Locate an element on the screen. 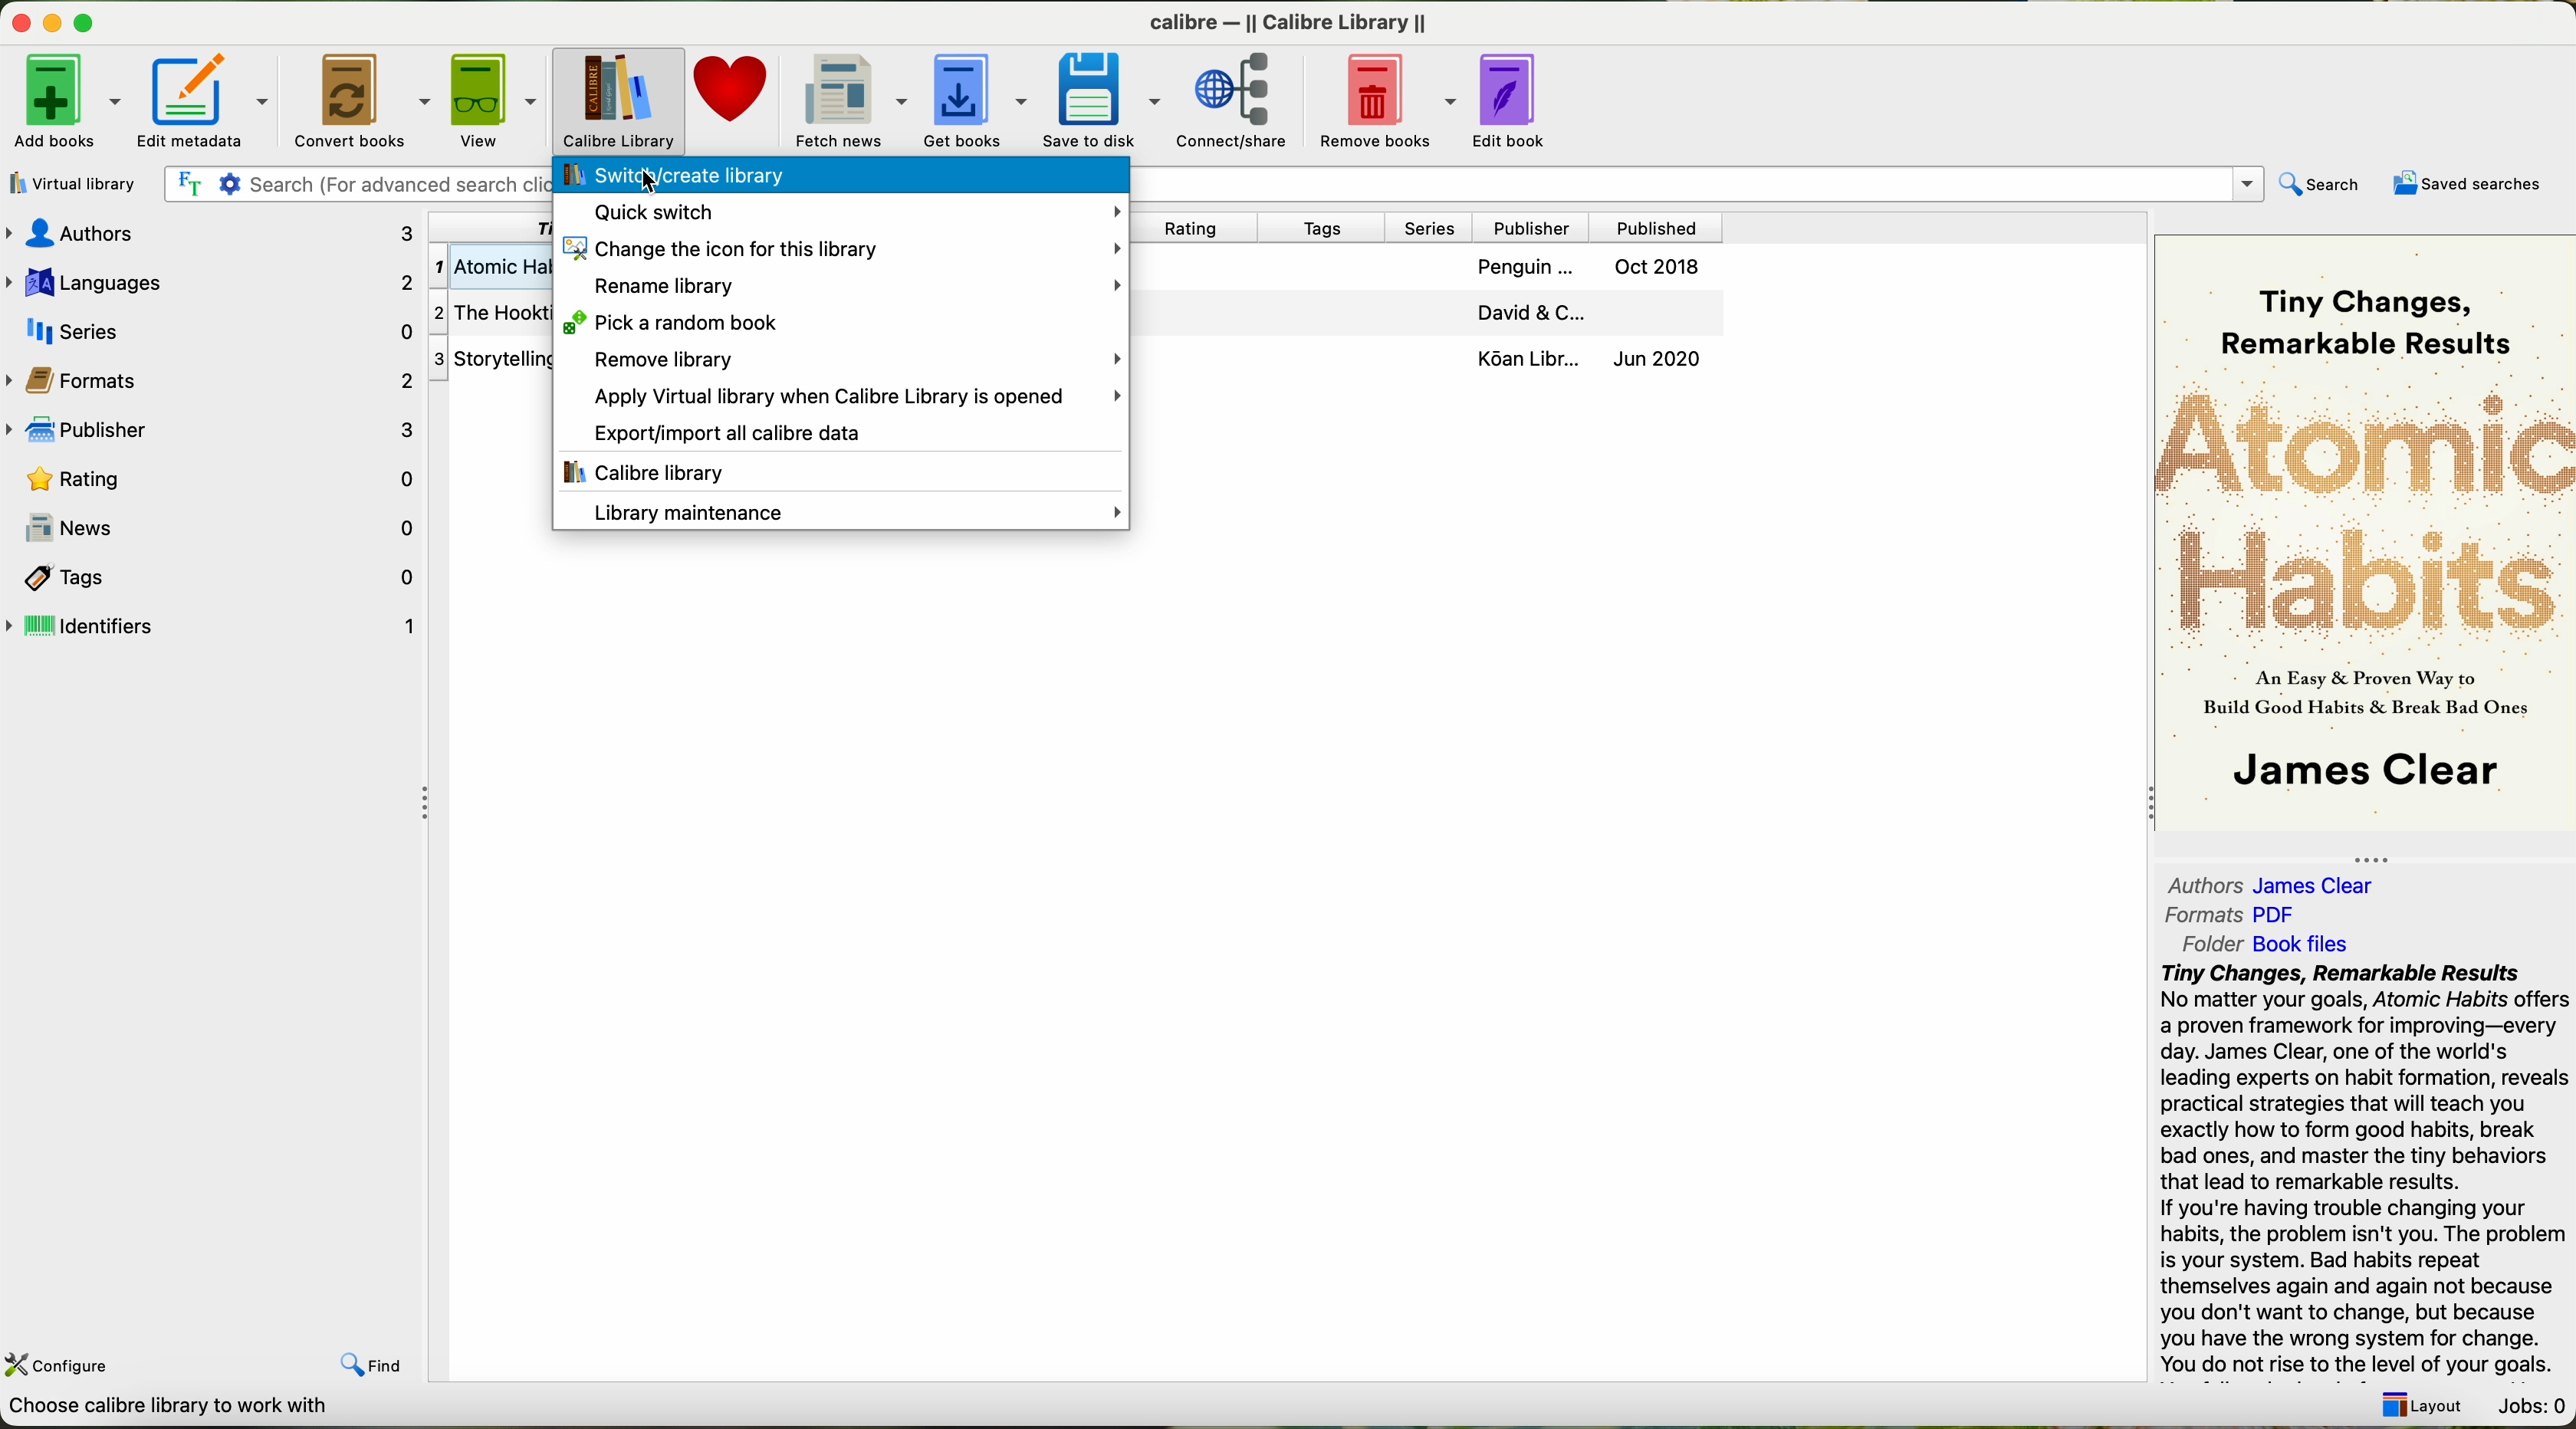 This screenshot has width=2576, height=1429. An easy proven way to build Good Habits & Break Bad Ones is located at coordinates (2361, 701).